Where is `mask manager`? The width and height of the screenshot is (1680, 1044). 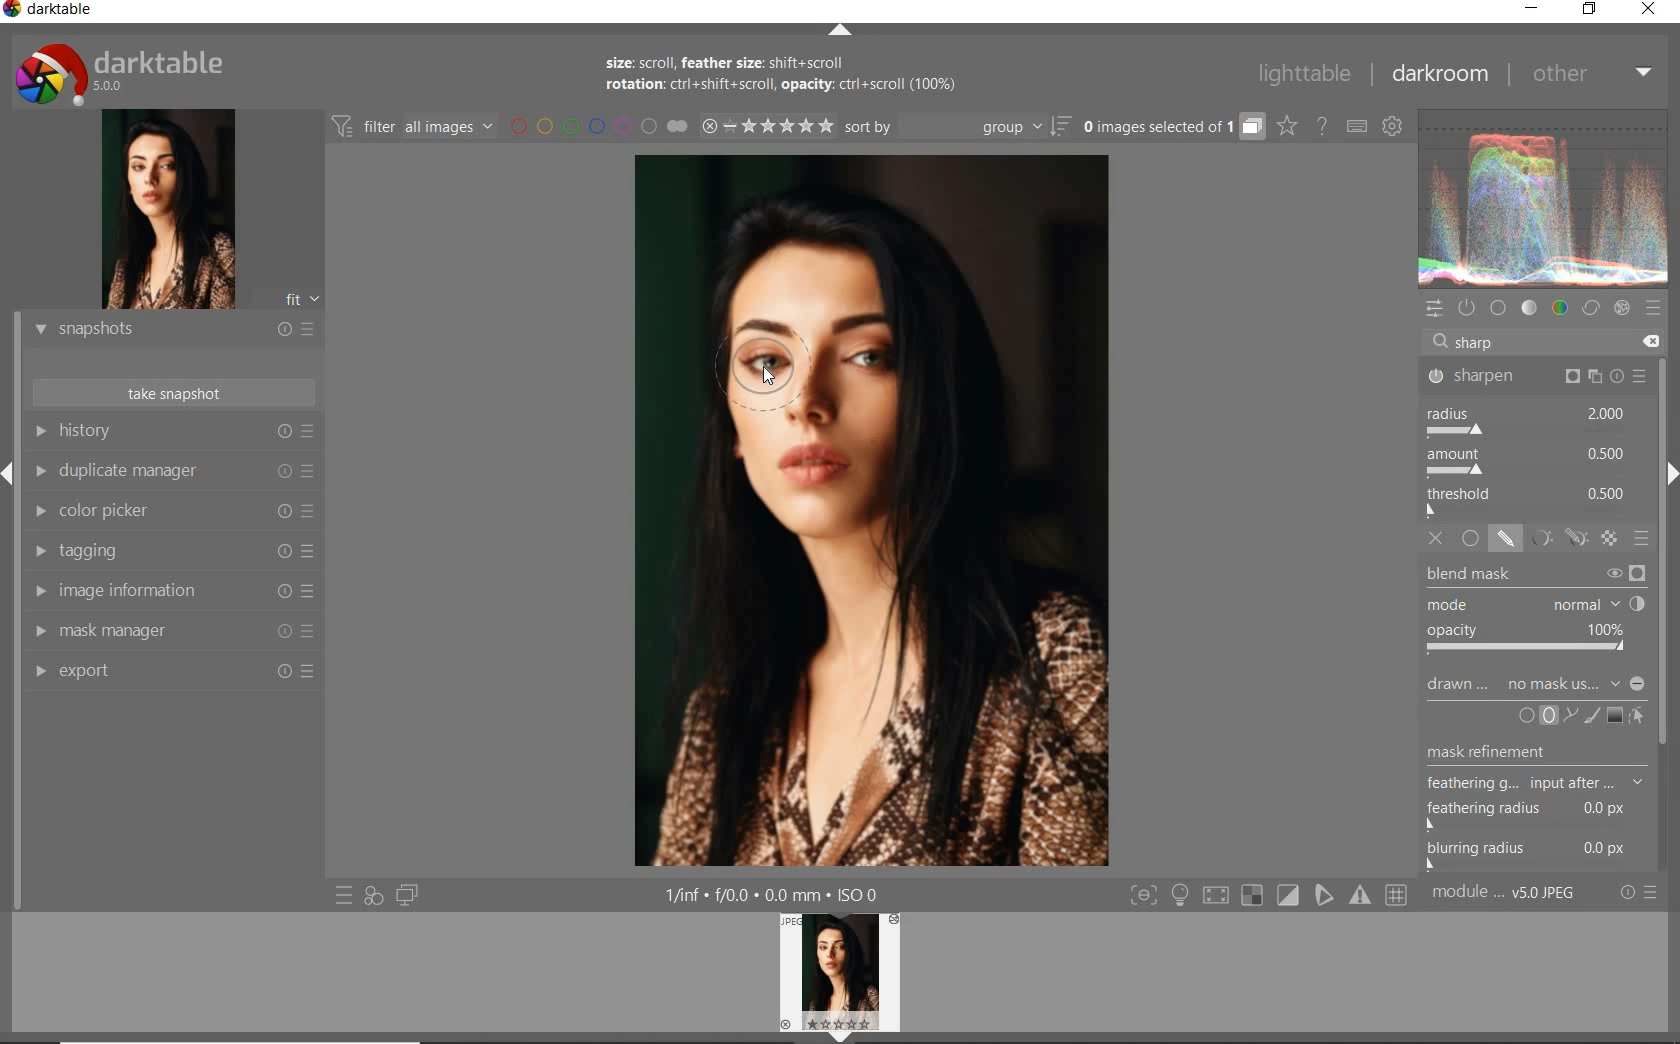 mask manager is located at coordinates (172, 631).